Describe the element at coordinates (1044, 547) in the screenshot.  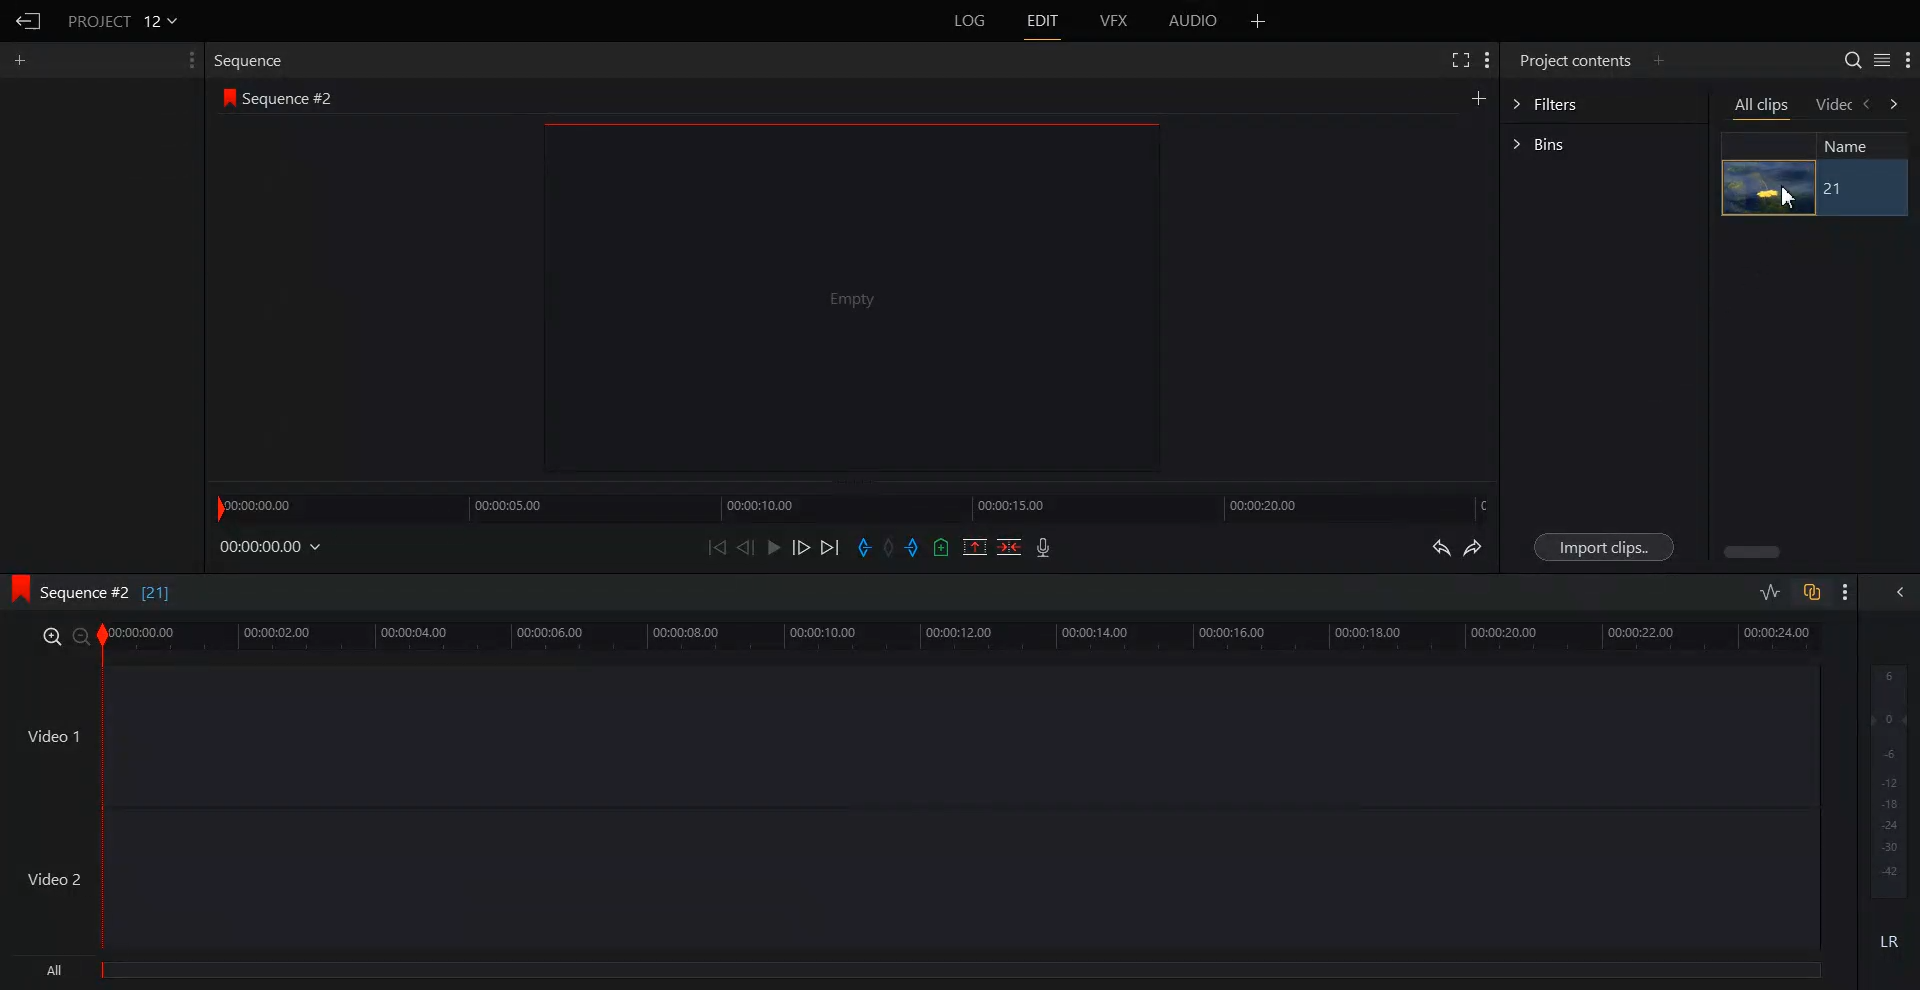
I see `Record Video` at that location.